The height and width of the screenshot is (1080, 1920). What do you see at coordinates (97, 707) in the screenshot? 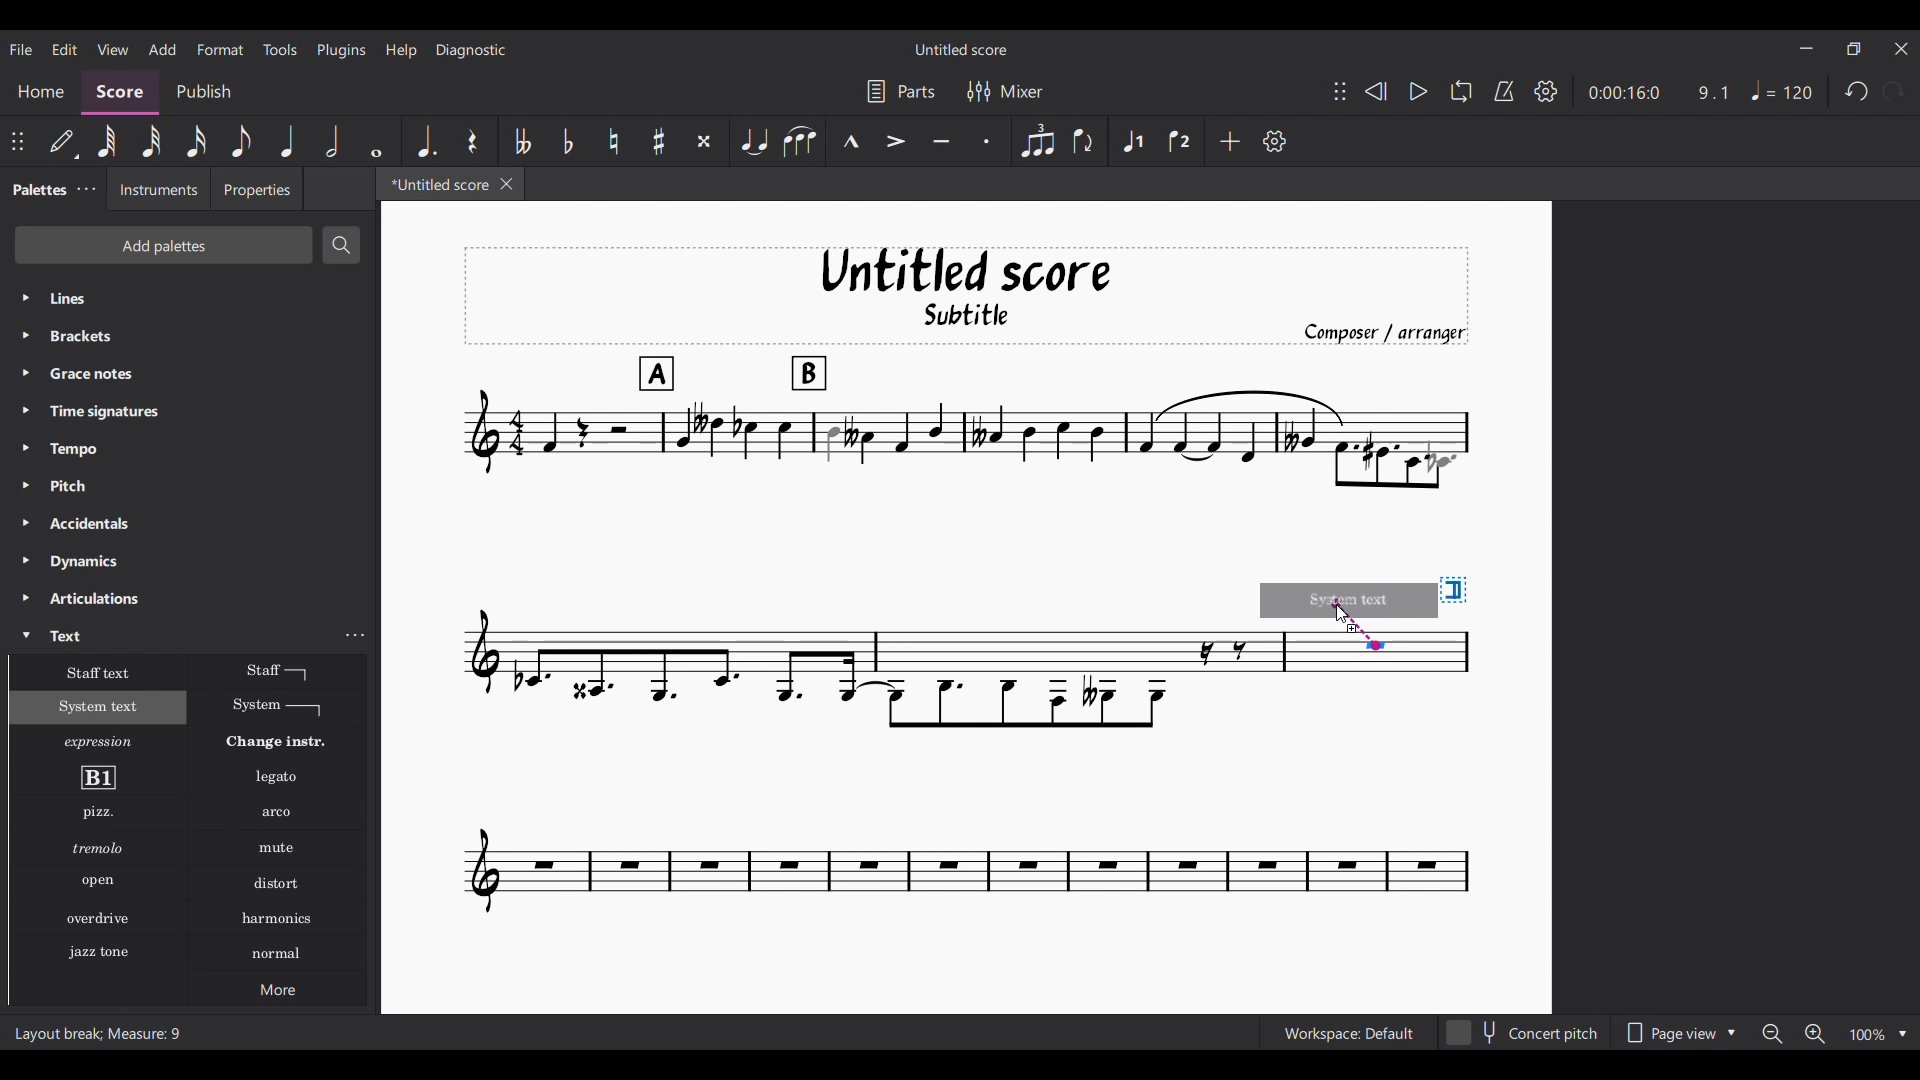
I see `System text, highlighted as current selection` at bounding box center [97, 707].